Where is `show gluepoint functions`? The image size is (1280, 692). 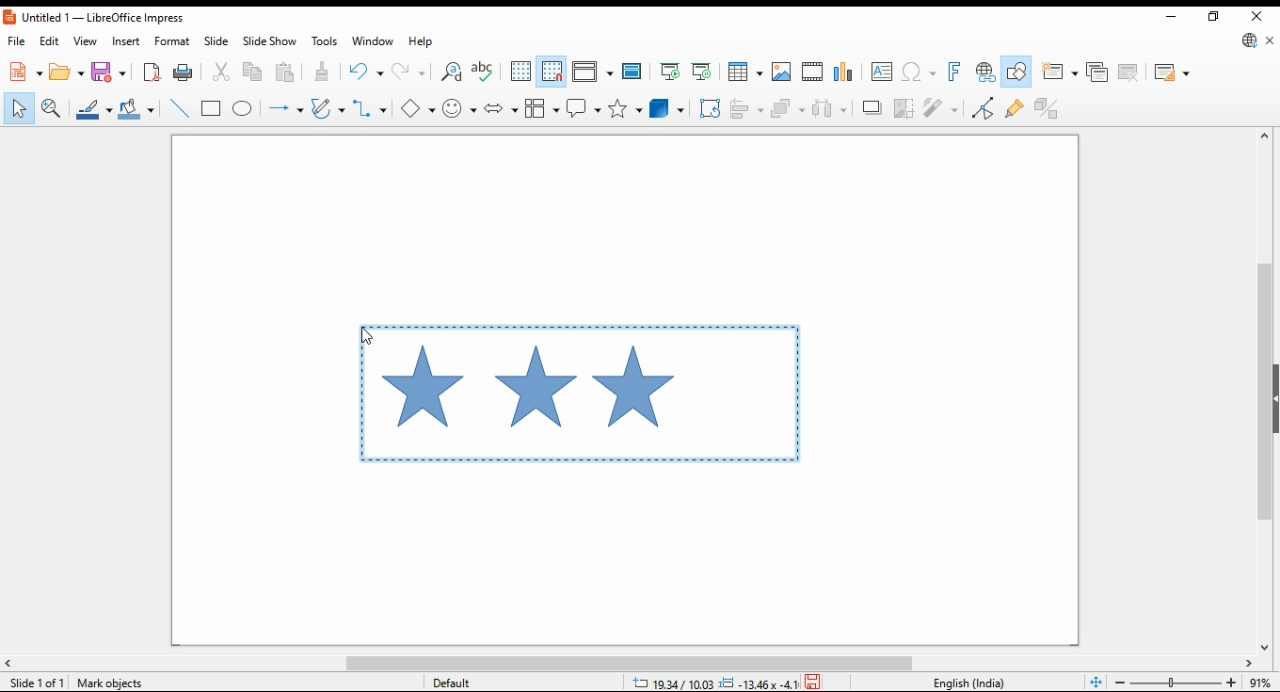
show gluepoint functions is located at coordinates (1016, 107).